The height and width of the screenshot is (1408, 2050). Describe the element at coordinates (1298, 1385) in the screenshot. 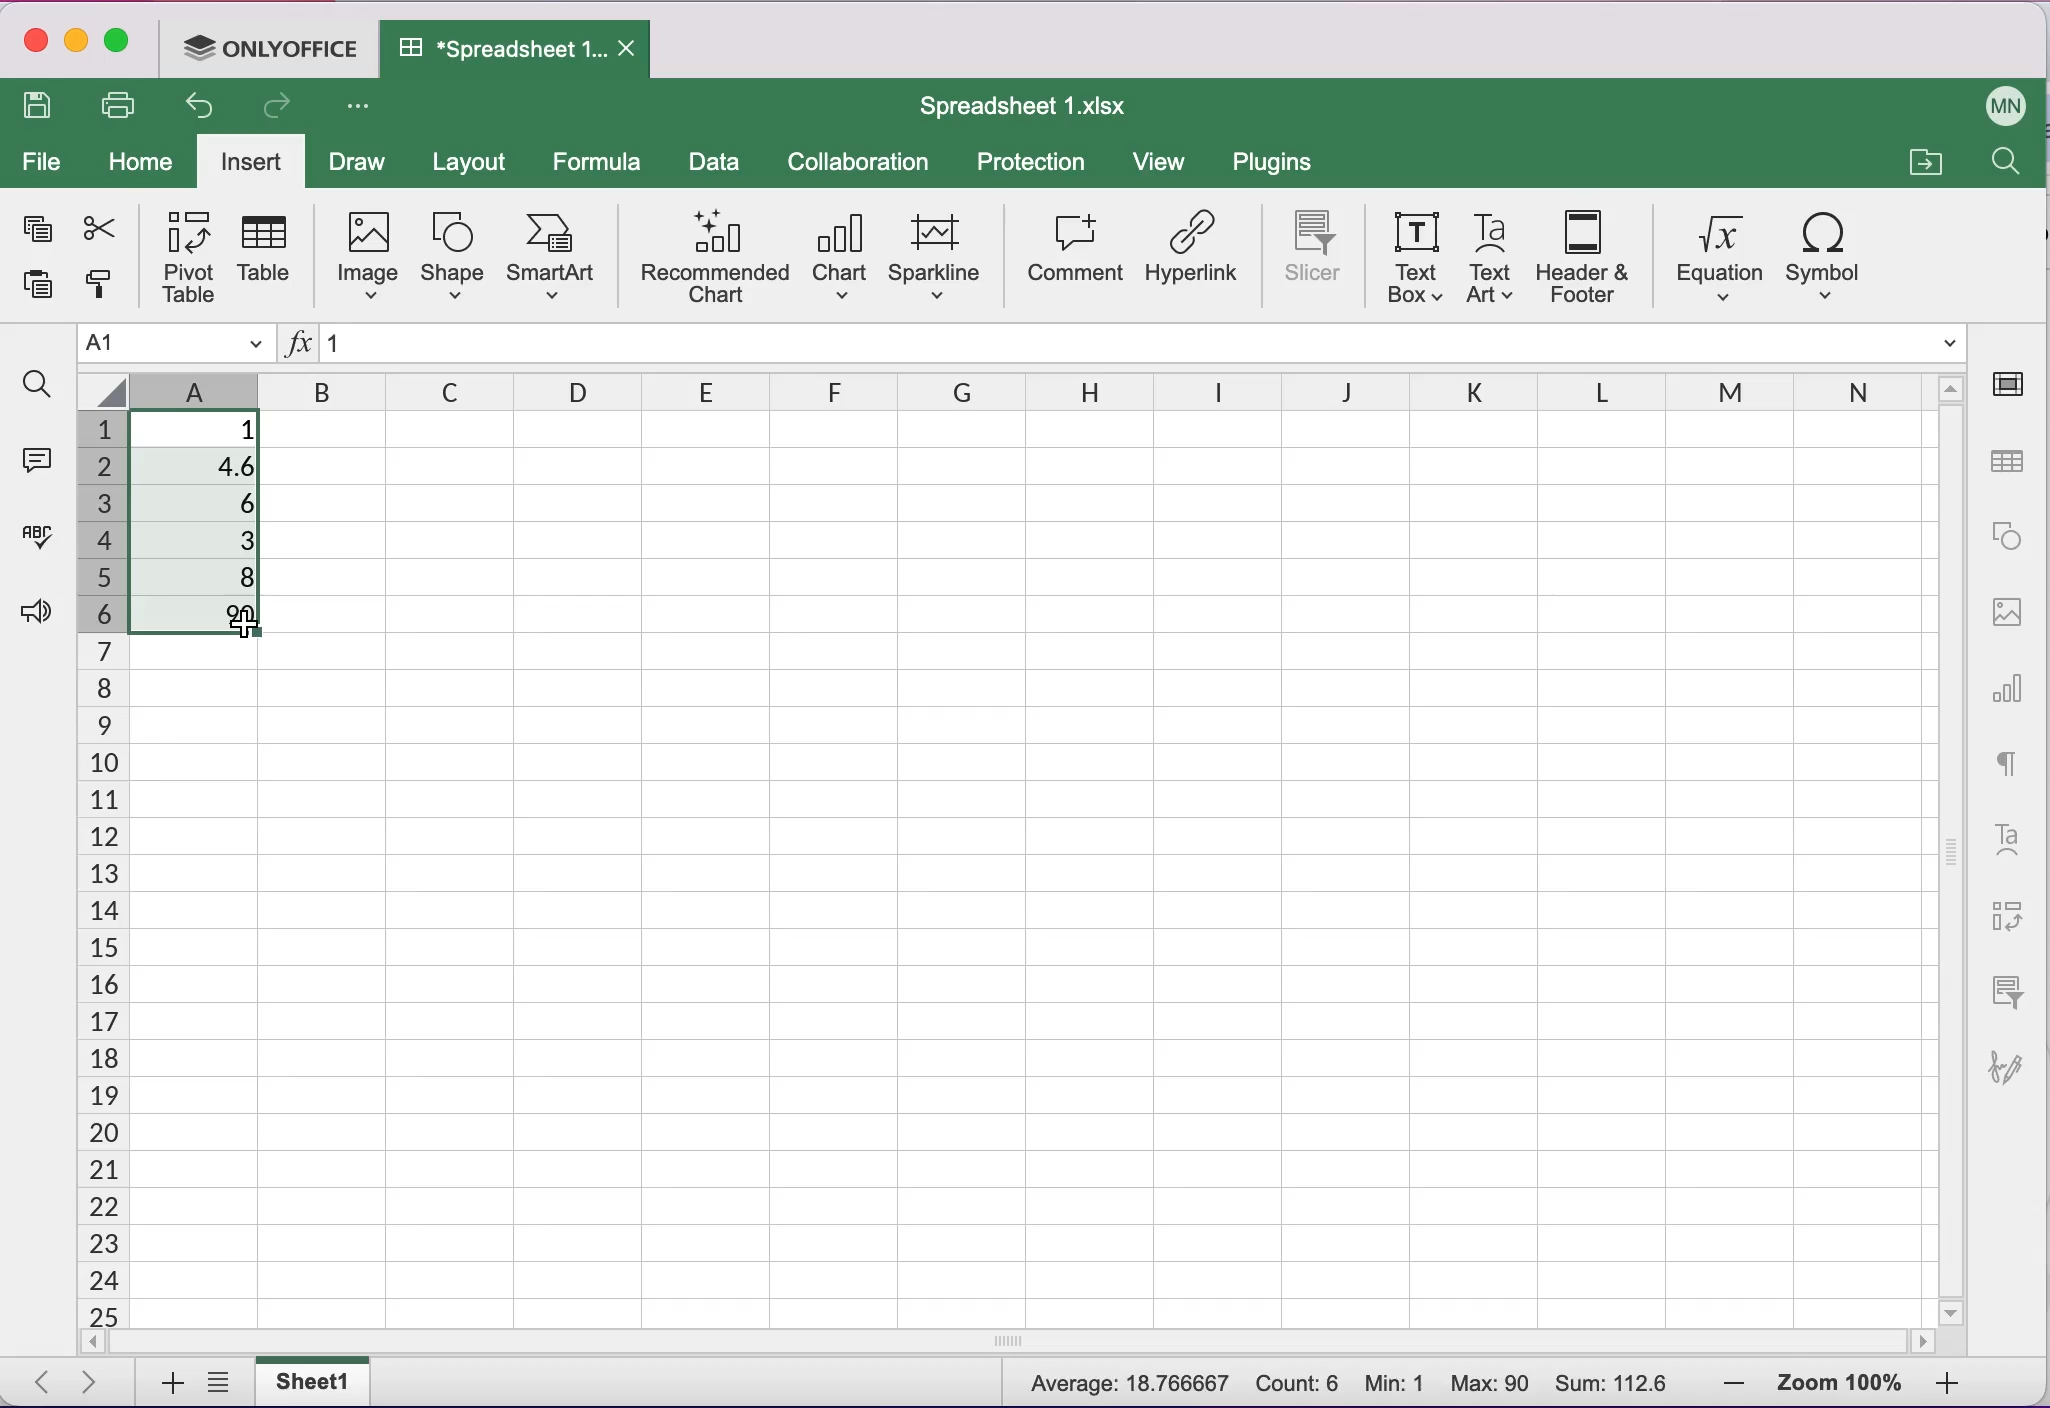

I see `Count: 6` at that location.